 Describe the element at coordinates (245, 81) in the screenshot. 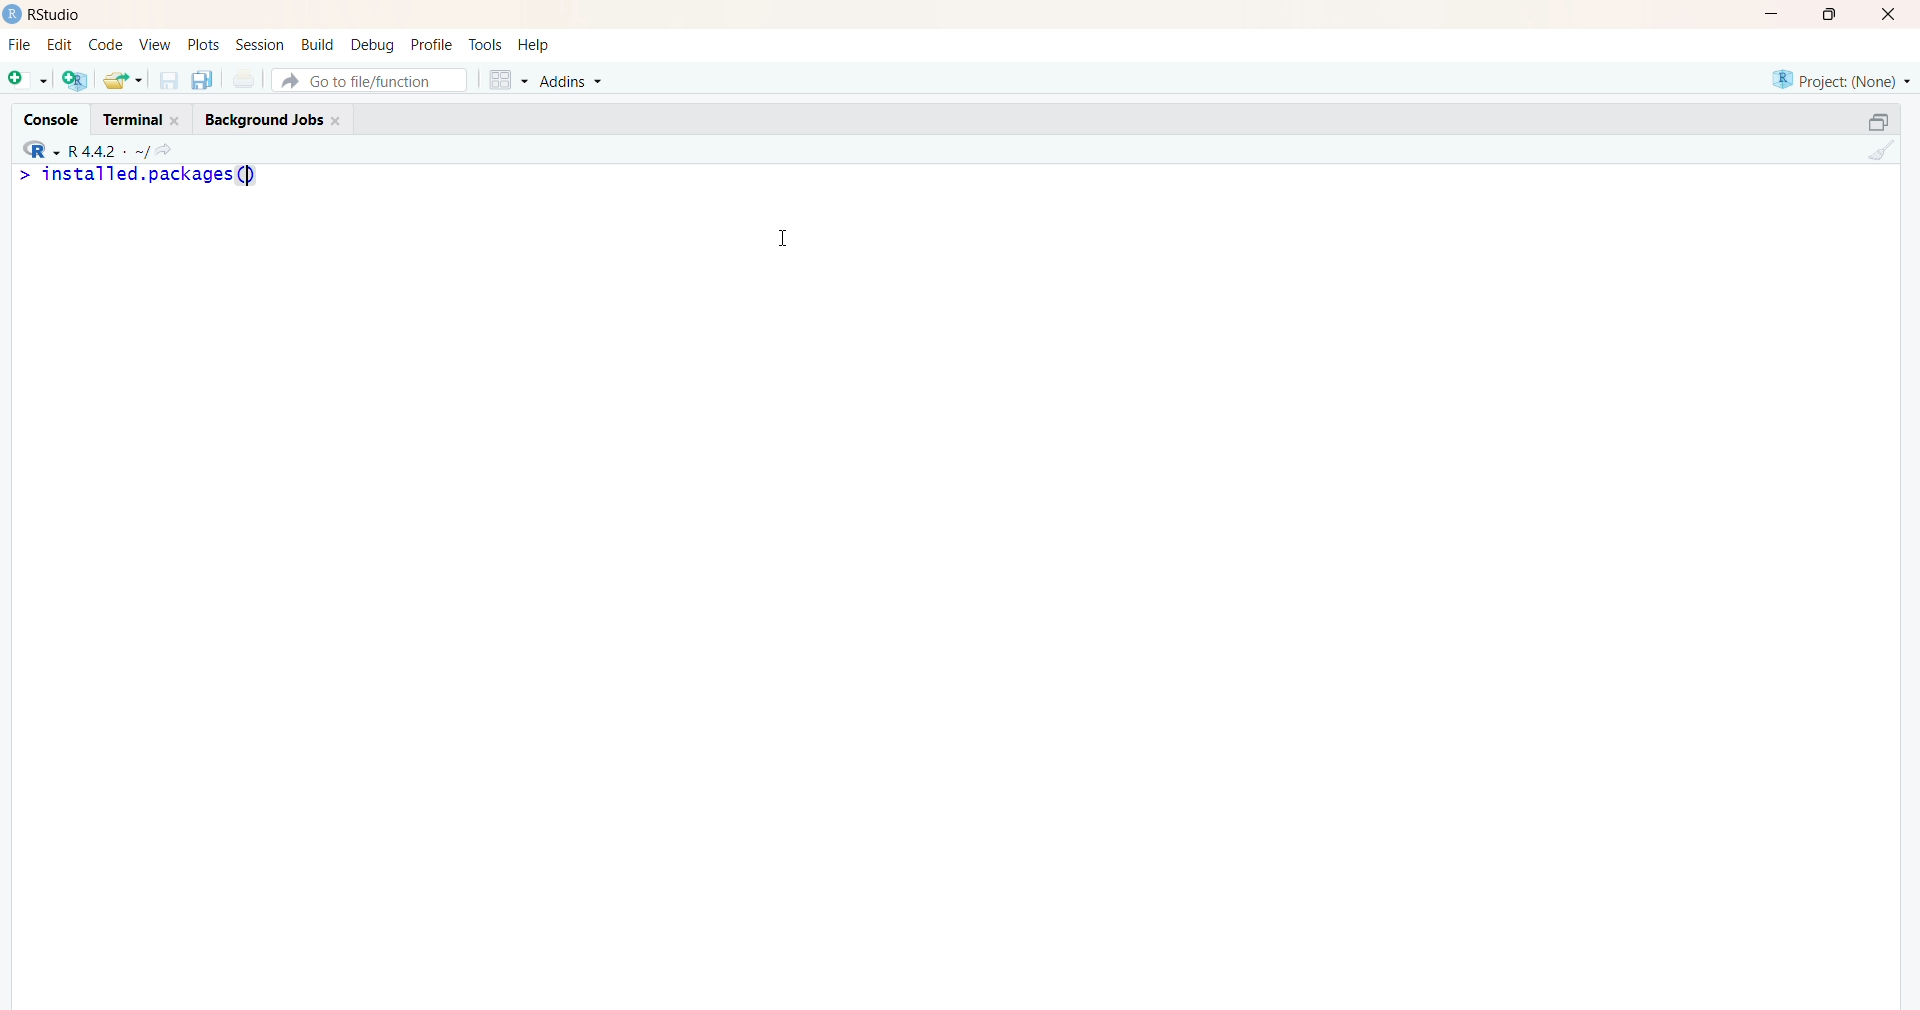

I see `print the current file` at that location.